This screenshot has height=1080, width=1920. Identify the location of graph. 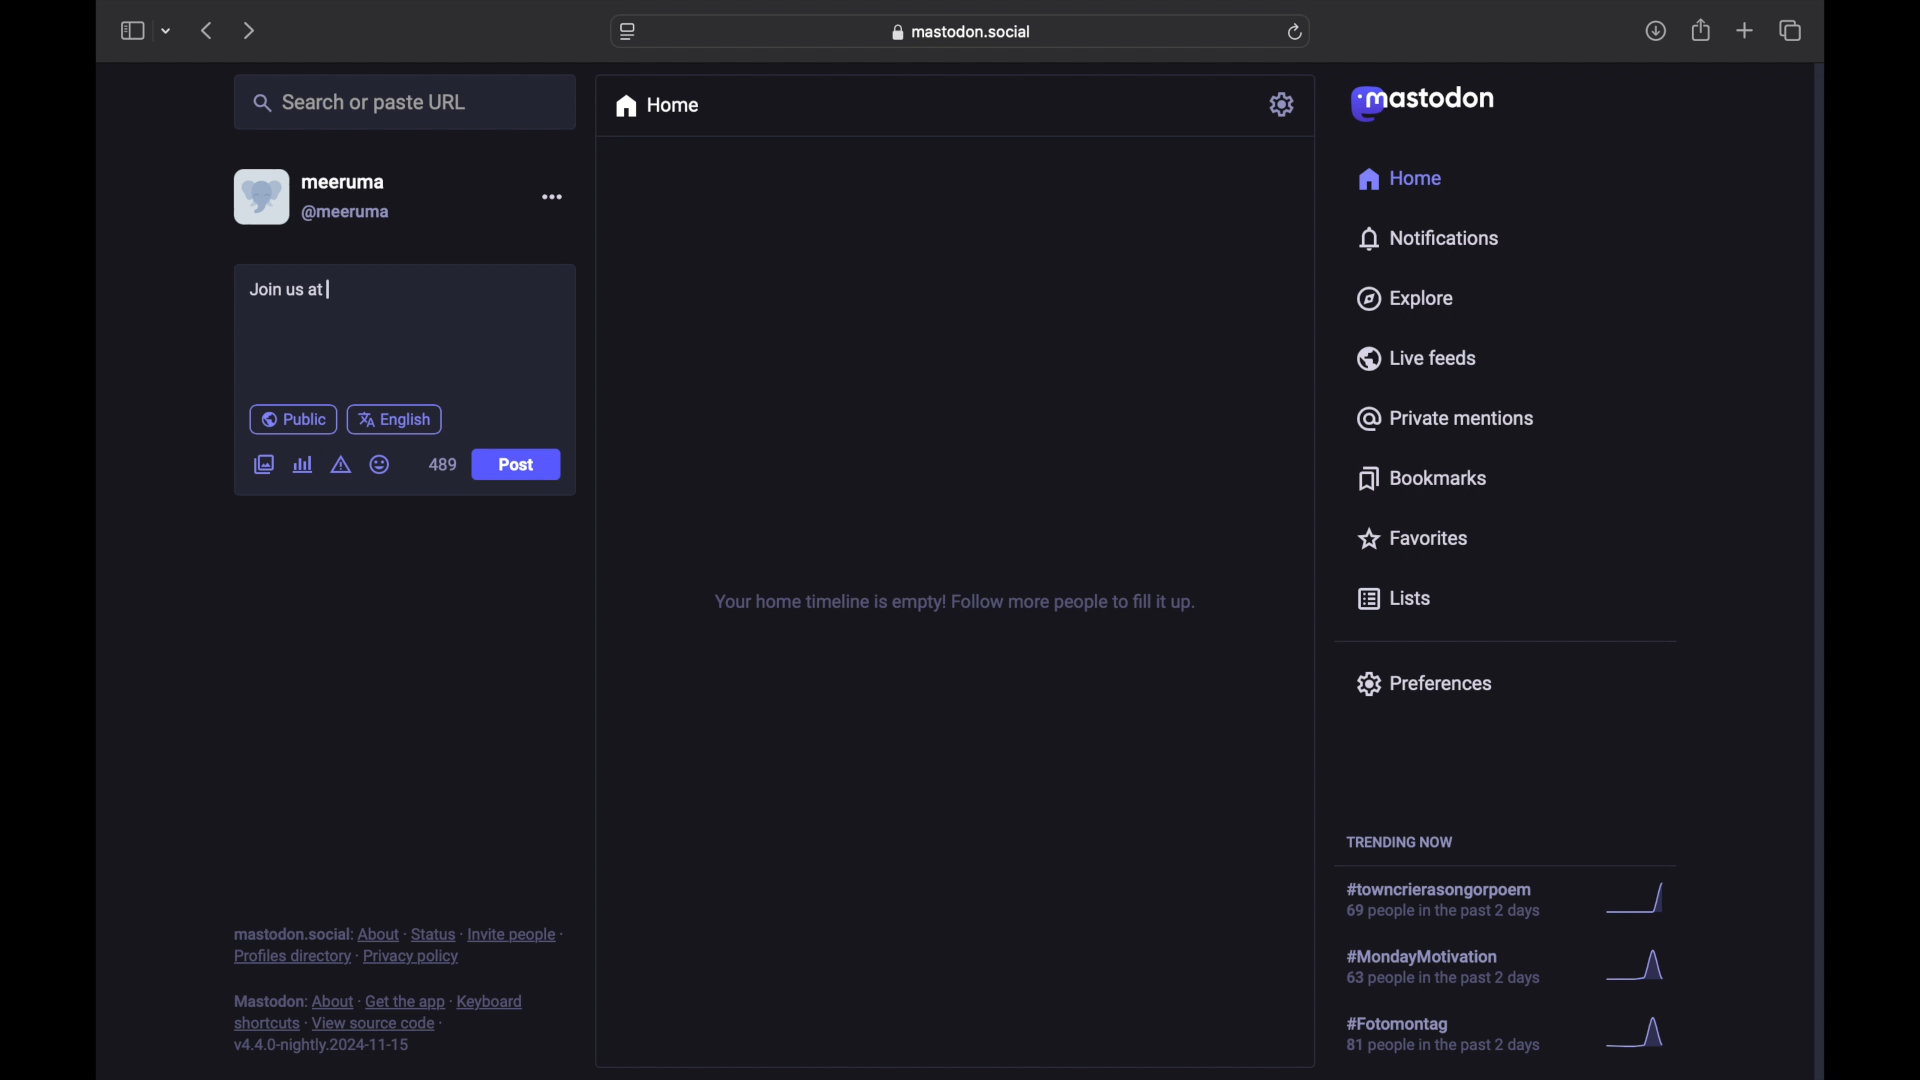
(1641, 970).